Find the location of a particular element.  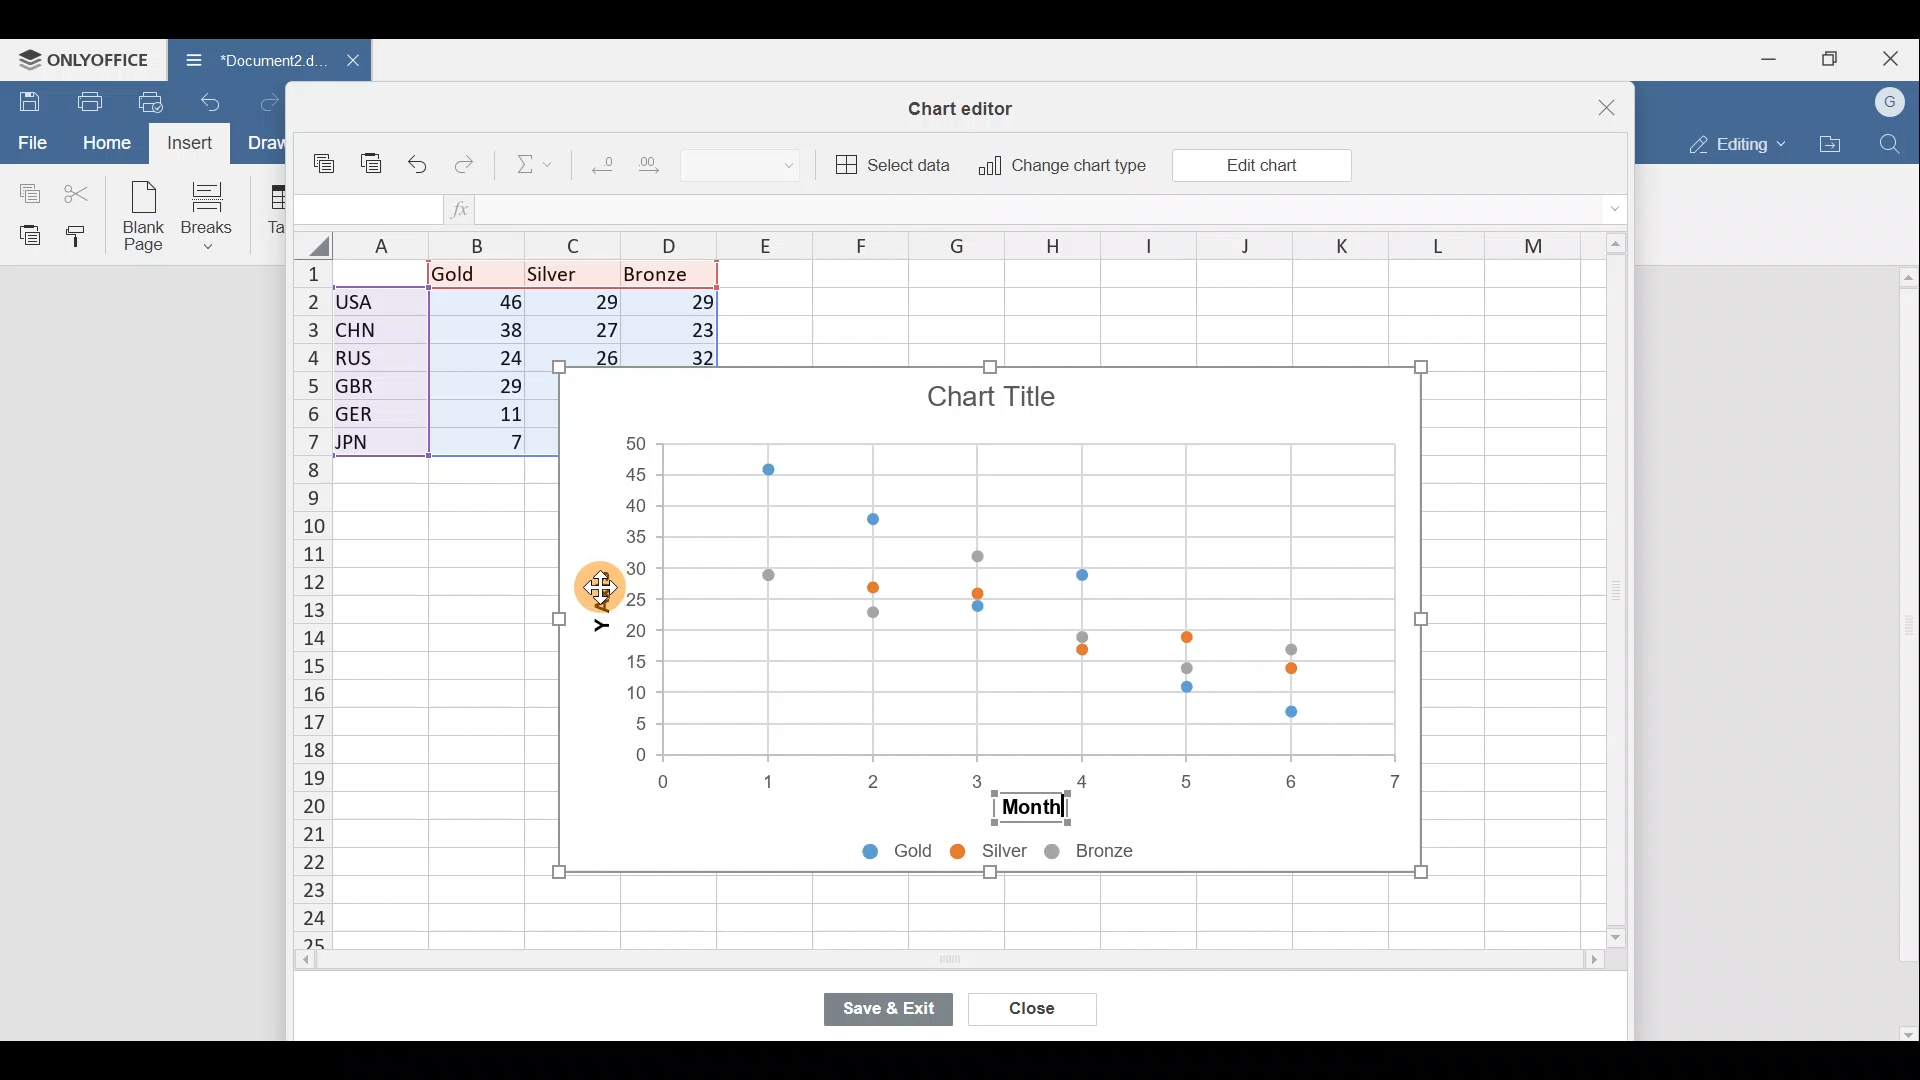

Save is located at coordinates (25, 99).